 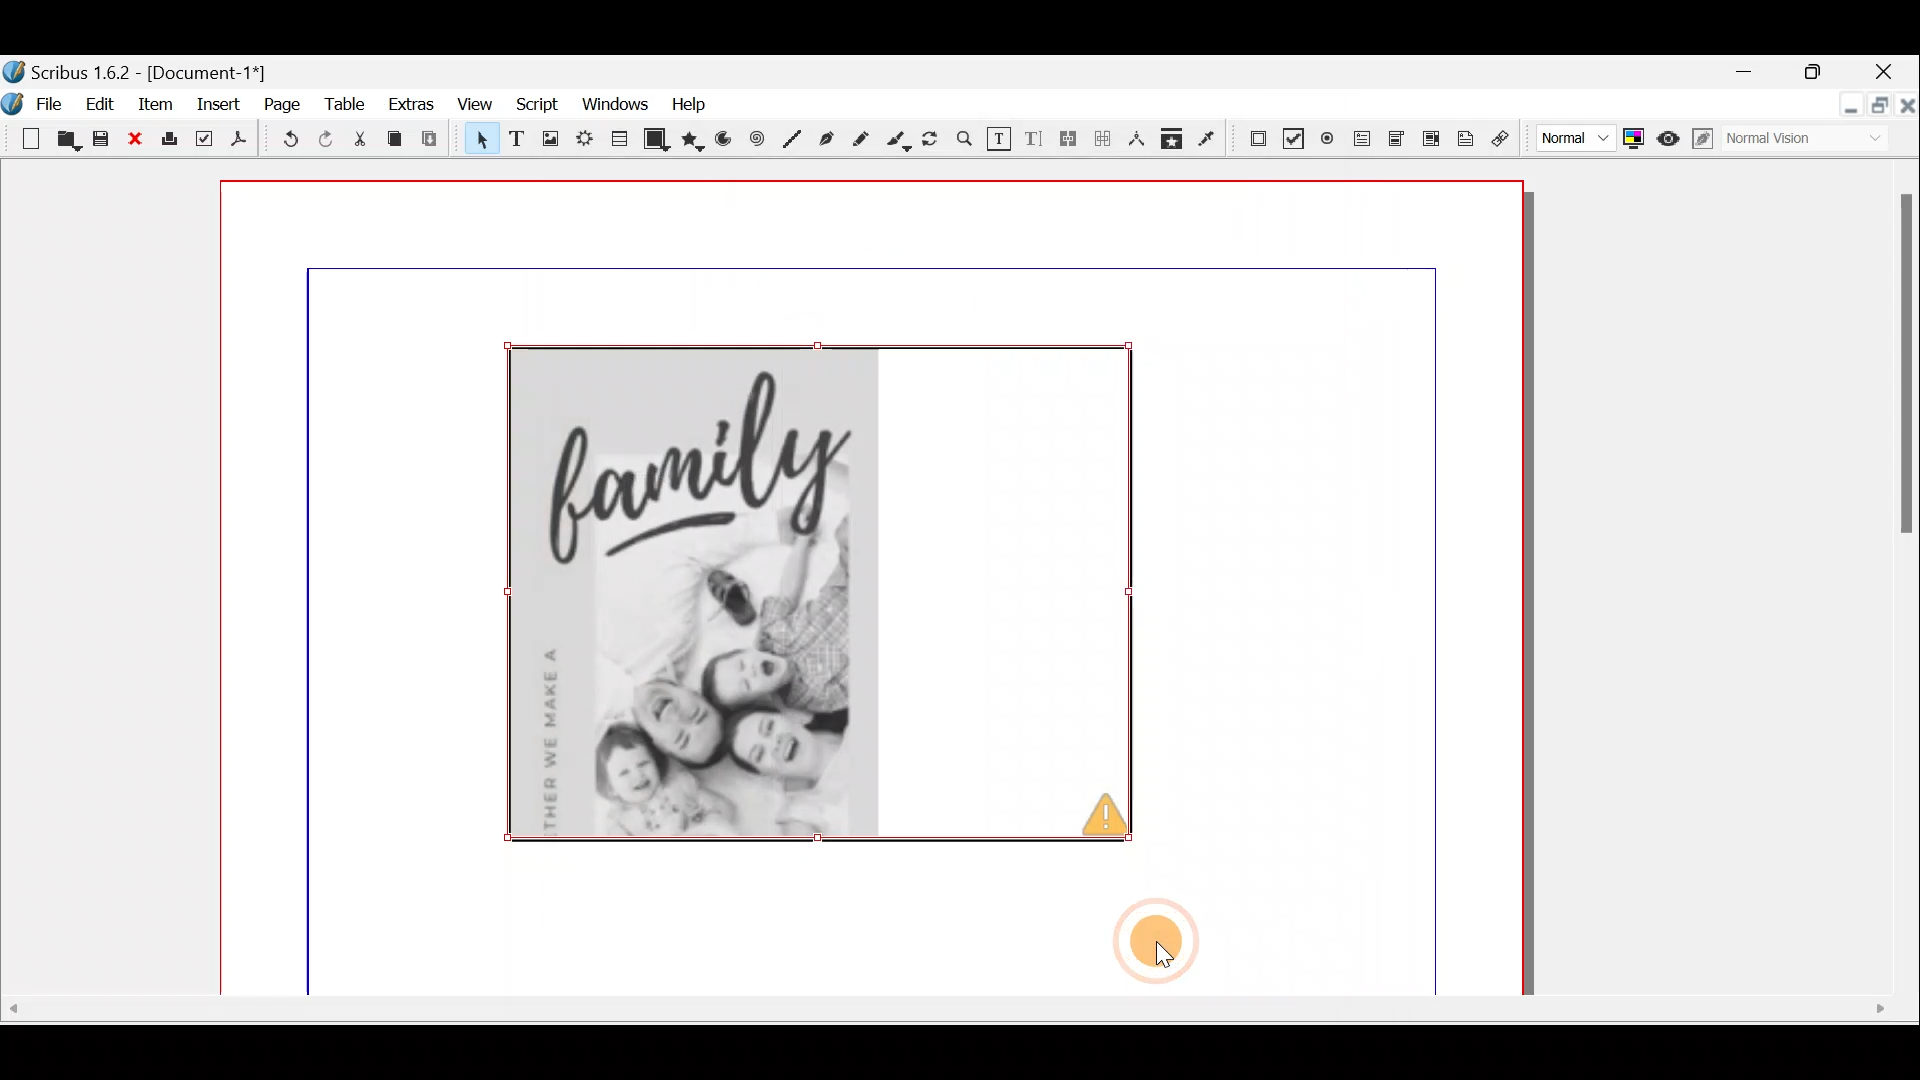 What do you see at coordinates (153, 103) in the screenshot?
I see `Item` at bounding box center [153, 103].